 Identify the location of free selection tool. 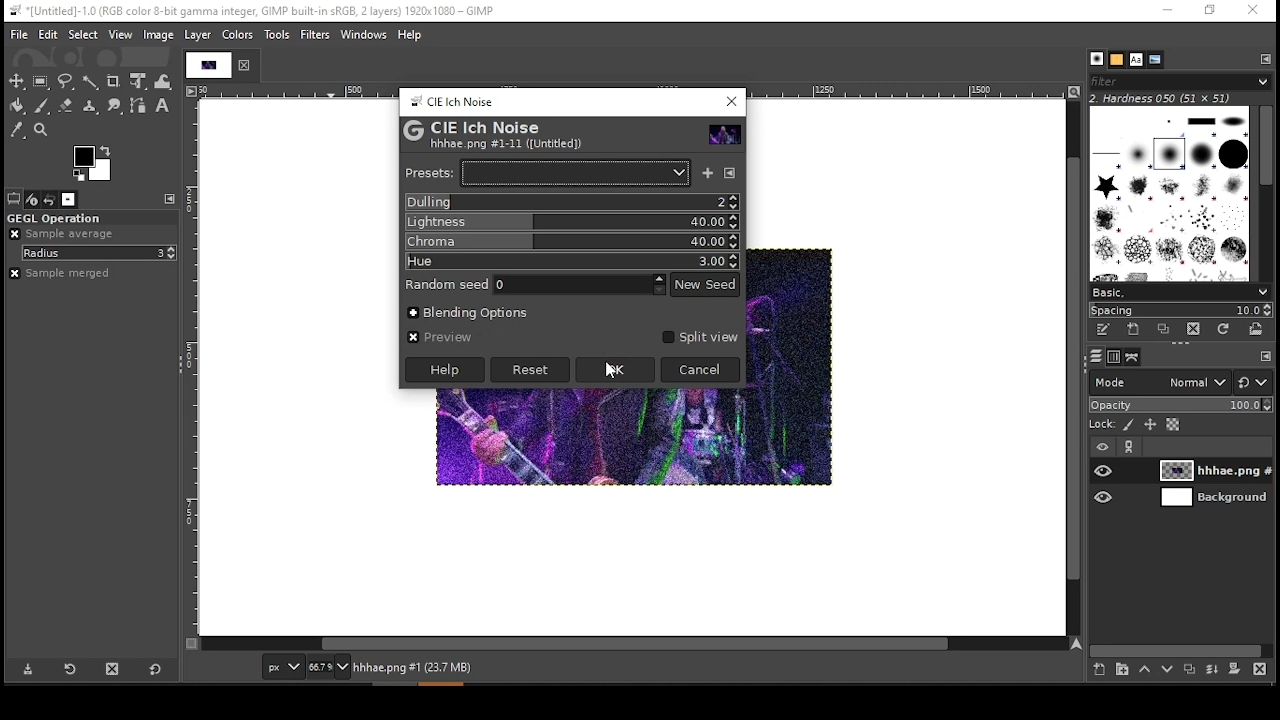
(68, 82).